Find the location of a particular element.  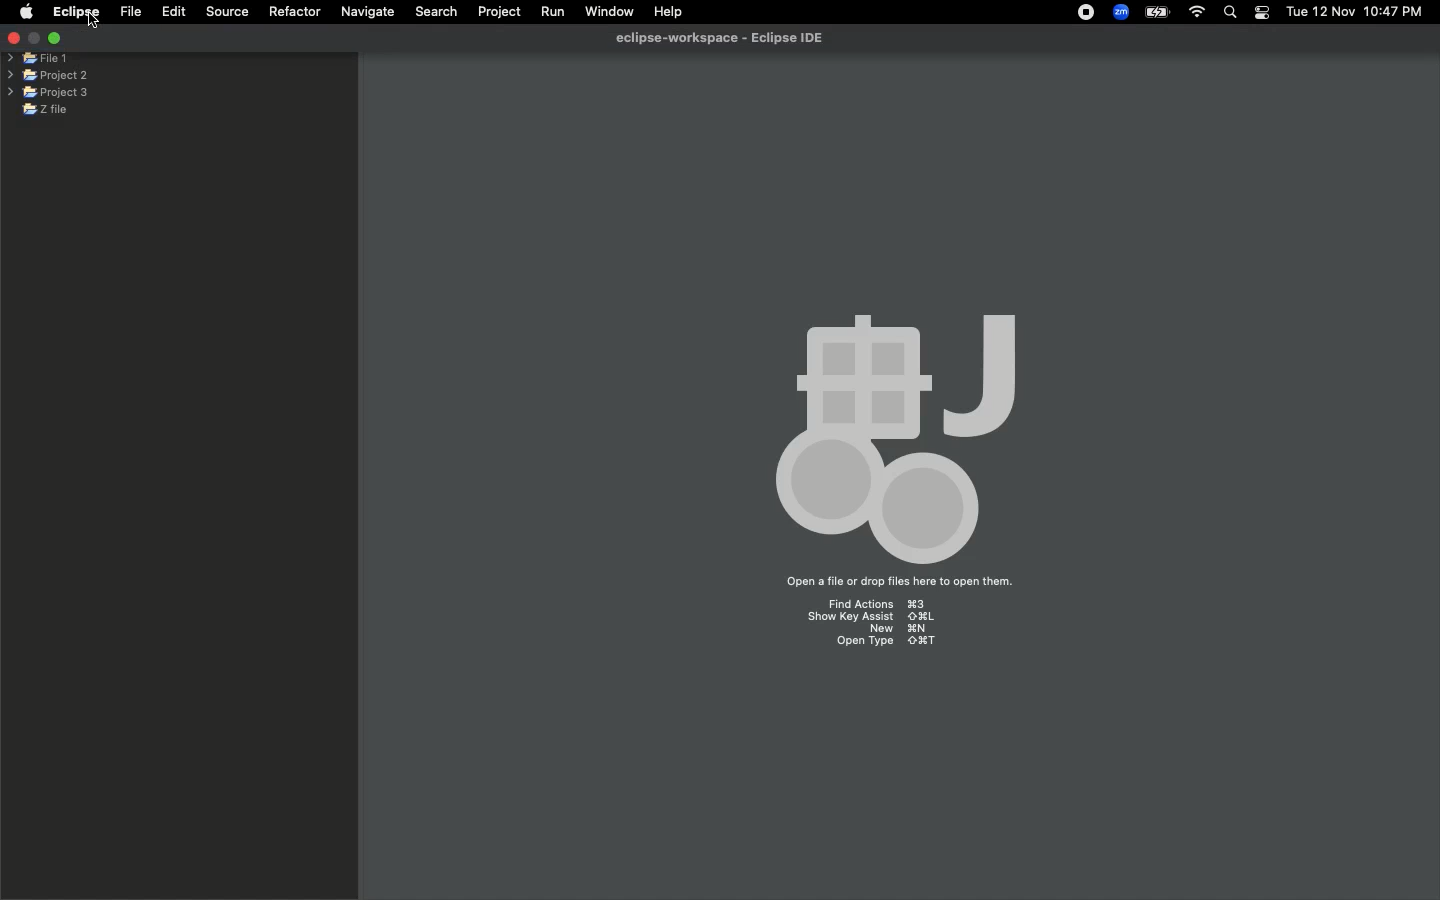

Help is located at coordinates (668, 12).